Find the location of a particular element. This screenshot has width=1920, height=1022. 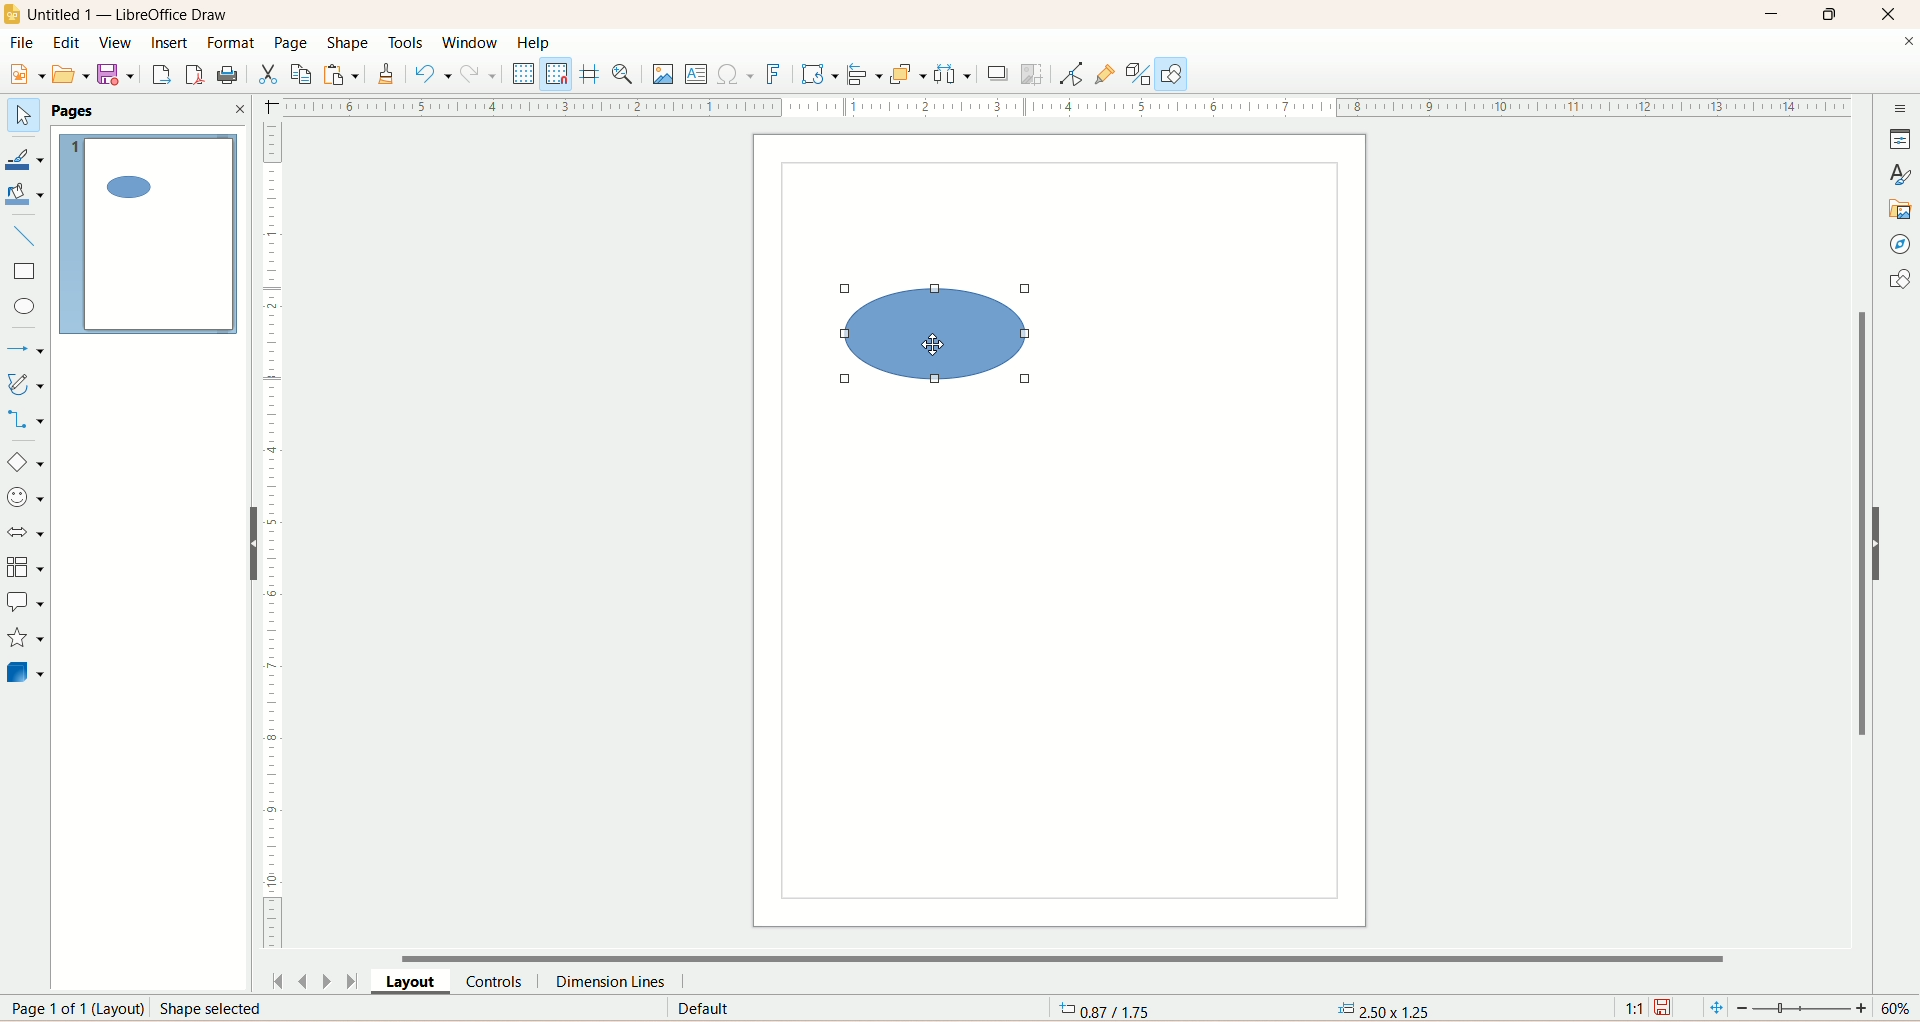

crop image is located at coordinates (1034, 74).